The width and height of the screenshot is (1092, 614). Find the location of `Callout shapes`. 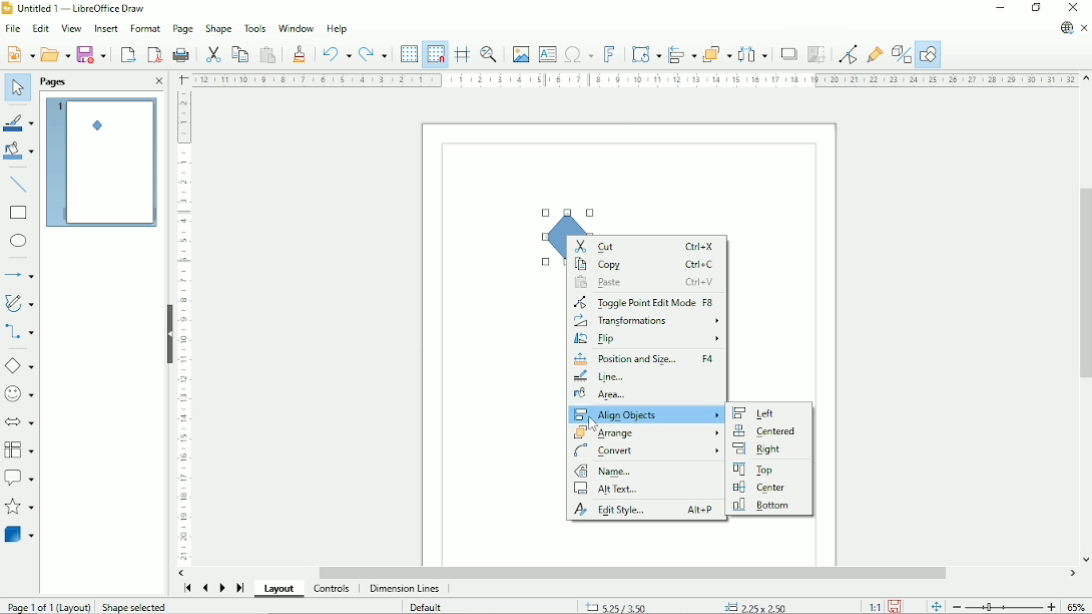

Callout shapes is located at coordinates (20, 478).